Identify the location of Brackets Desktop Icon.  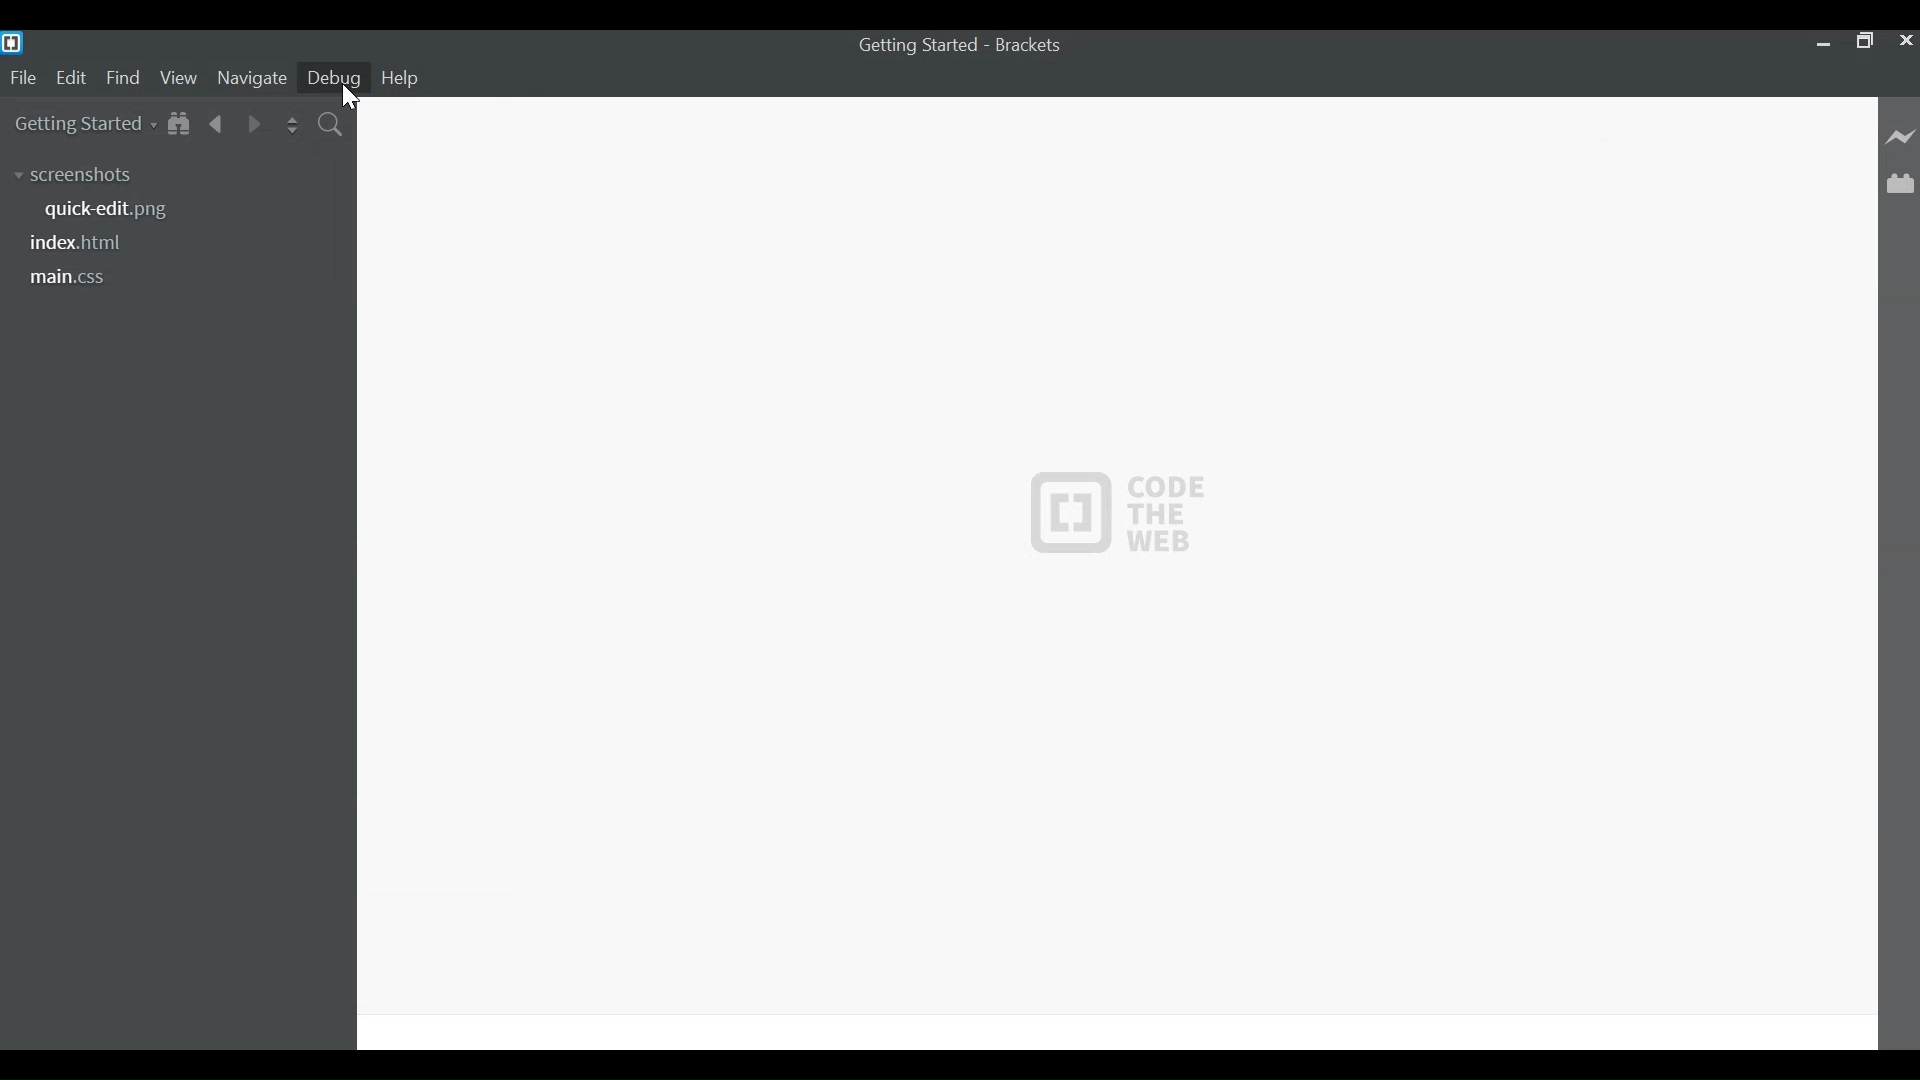
(14, 42).